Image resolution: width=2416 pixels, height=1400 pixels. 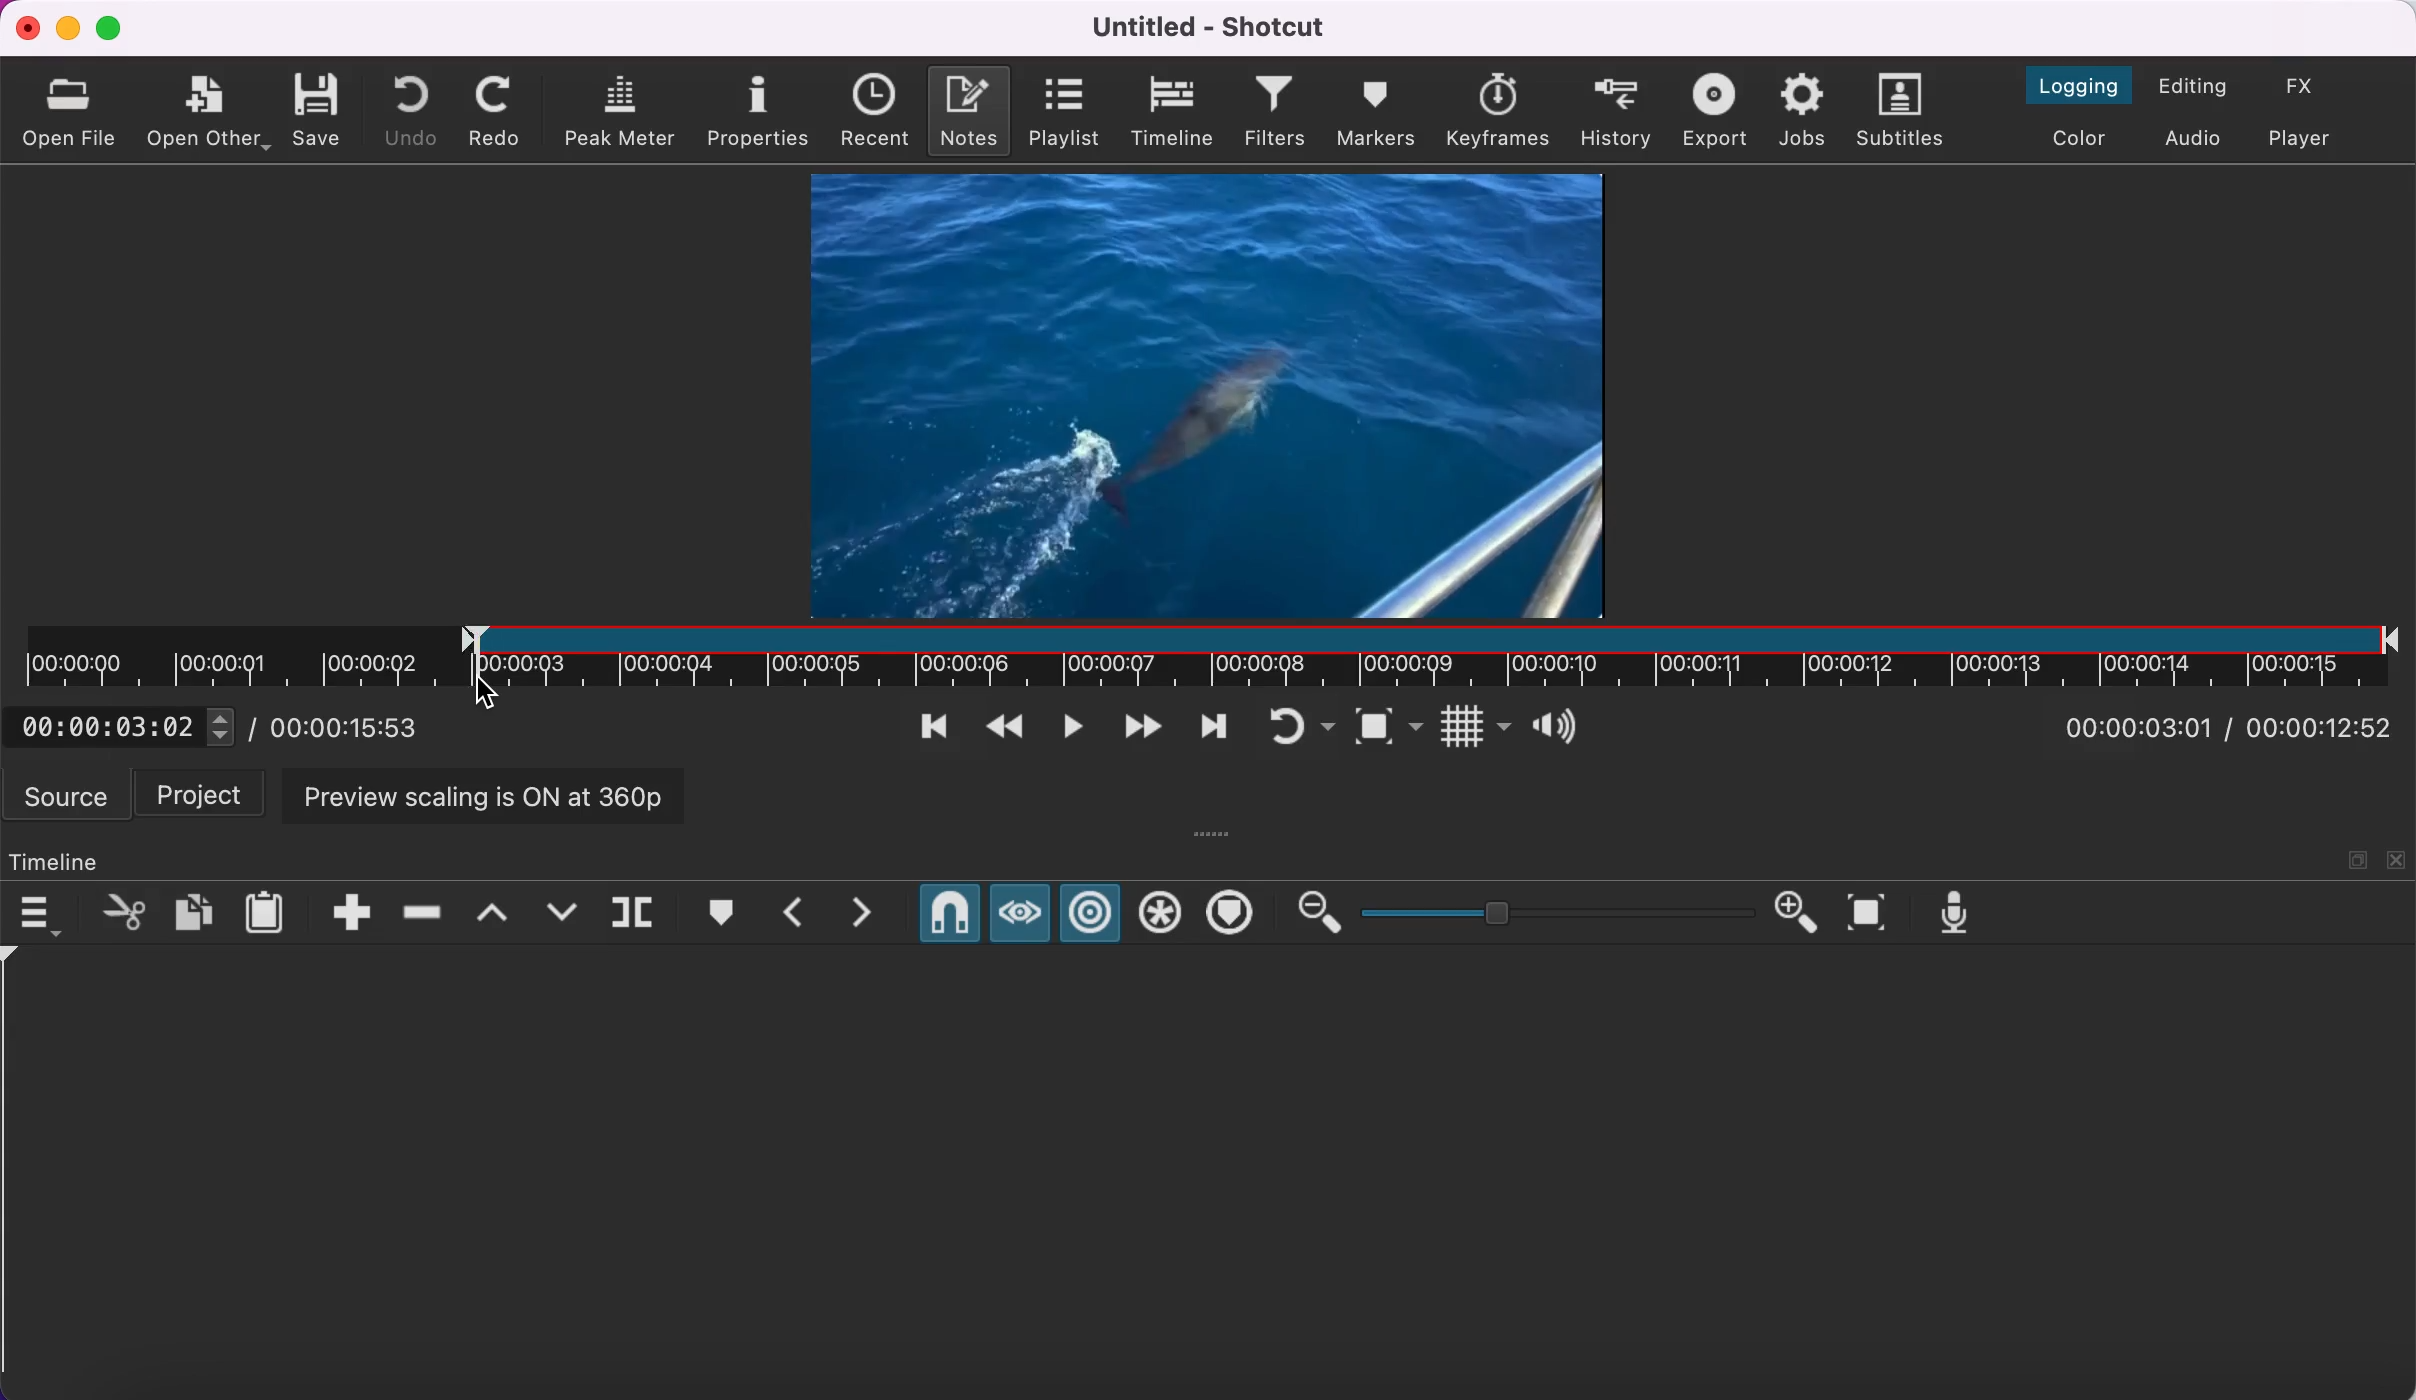 I want to click on clip, so click(x=1205, y=397).